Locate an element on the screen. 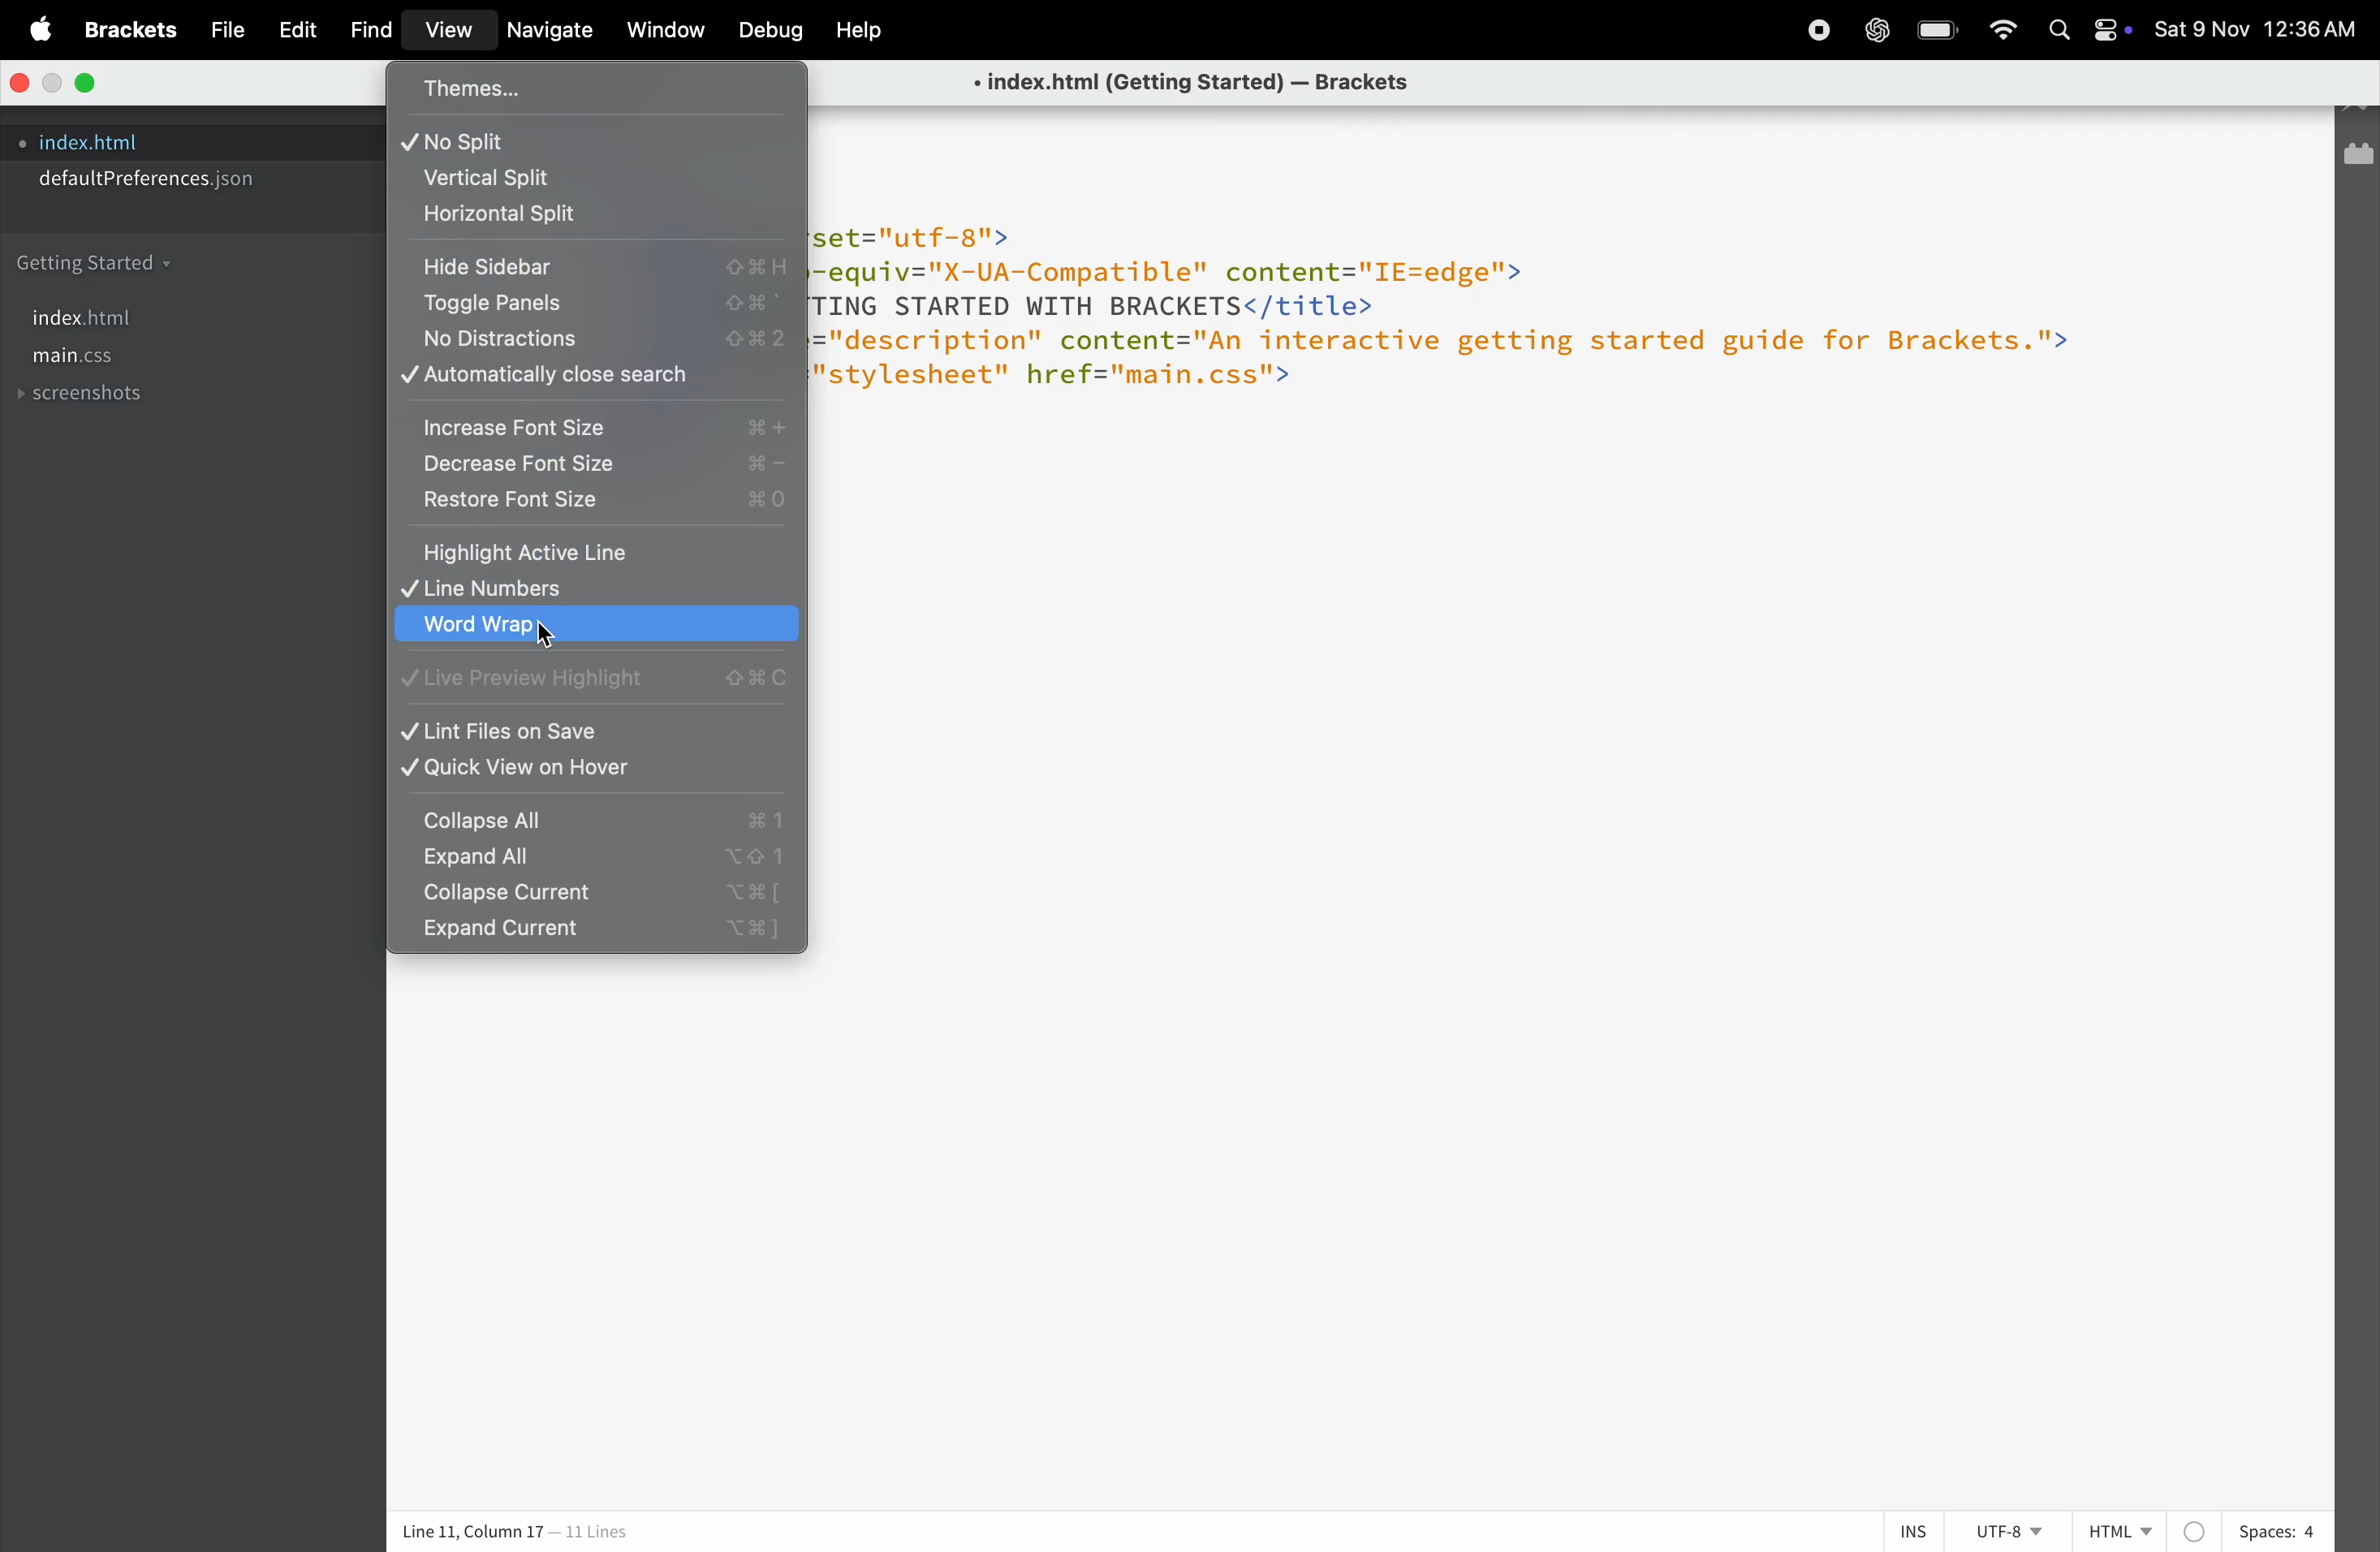 This screenshot has height=1552, width=2380. time and date is located at coordinates (2260, 28).